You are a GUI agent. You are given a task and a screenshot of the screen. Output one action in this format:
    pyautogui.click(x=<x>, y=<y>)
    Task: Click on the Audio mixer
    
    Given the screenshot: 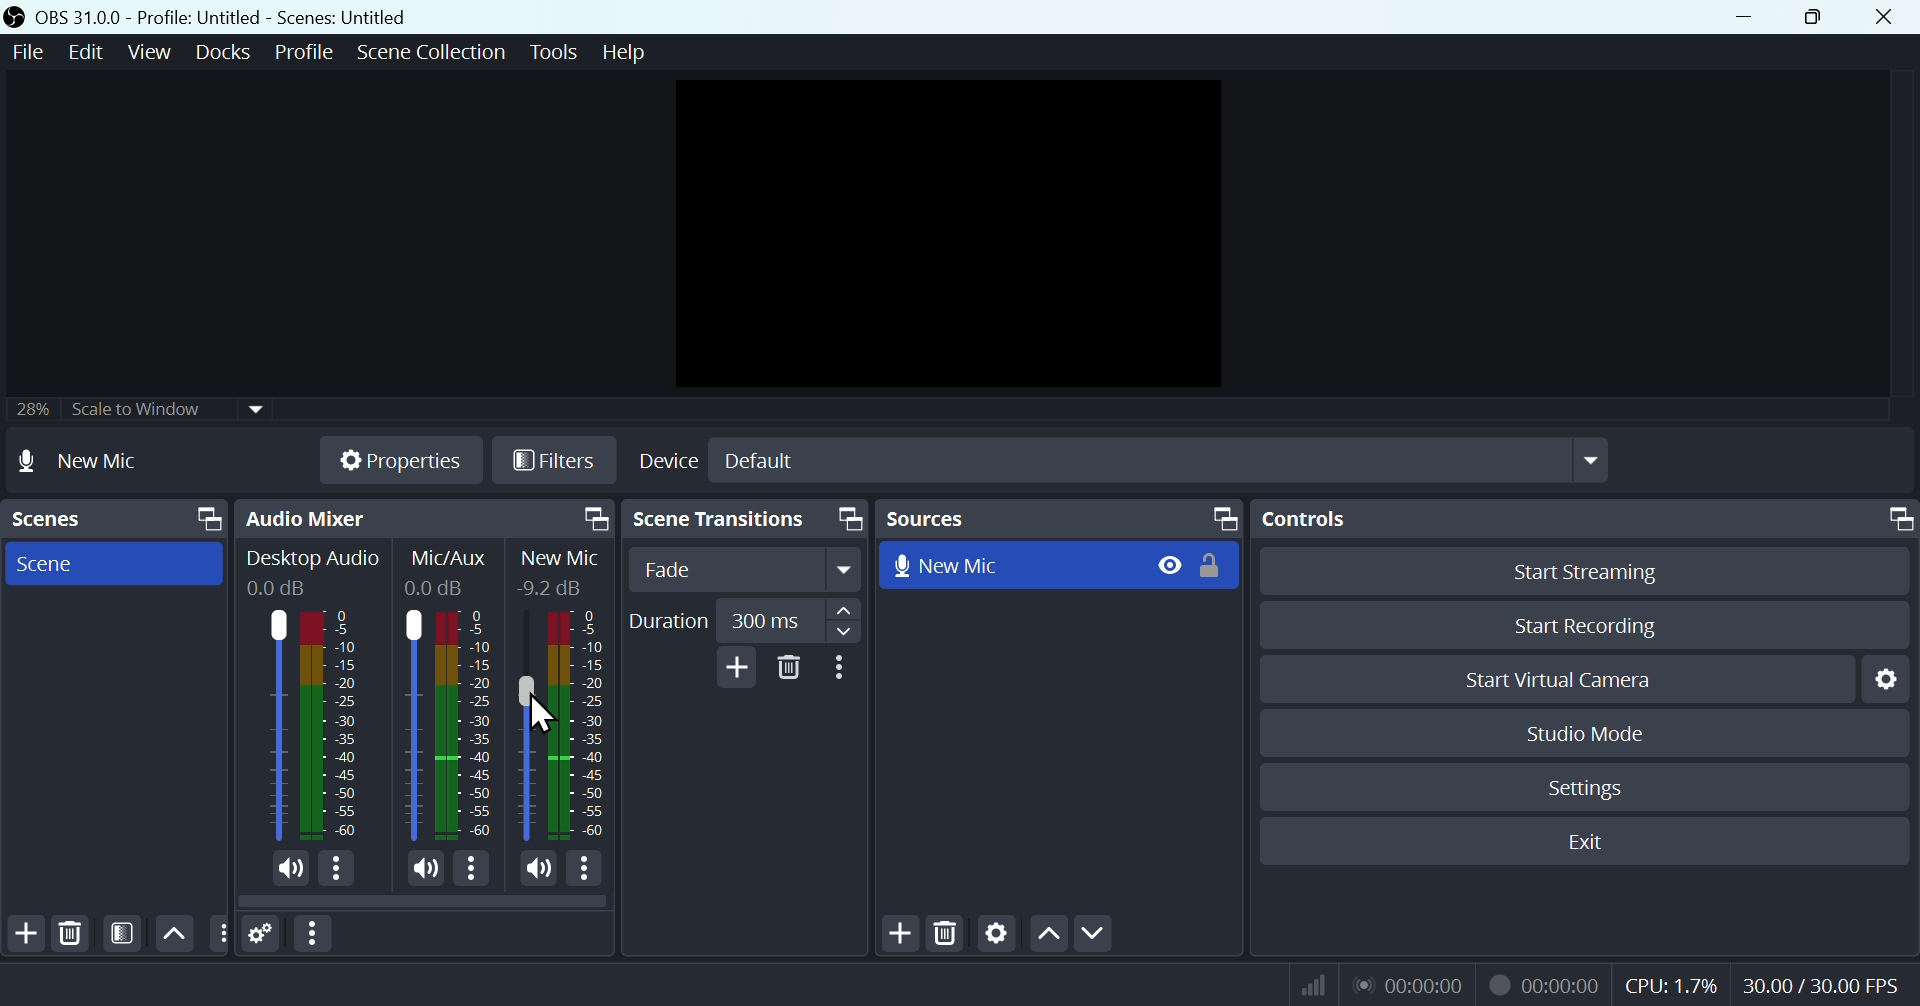 What is the action you would take?
    pyautogui.click(x=421, y=519)
    